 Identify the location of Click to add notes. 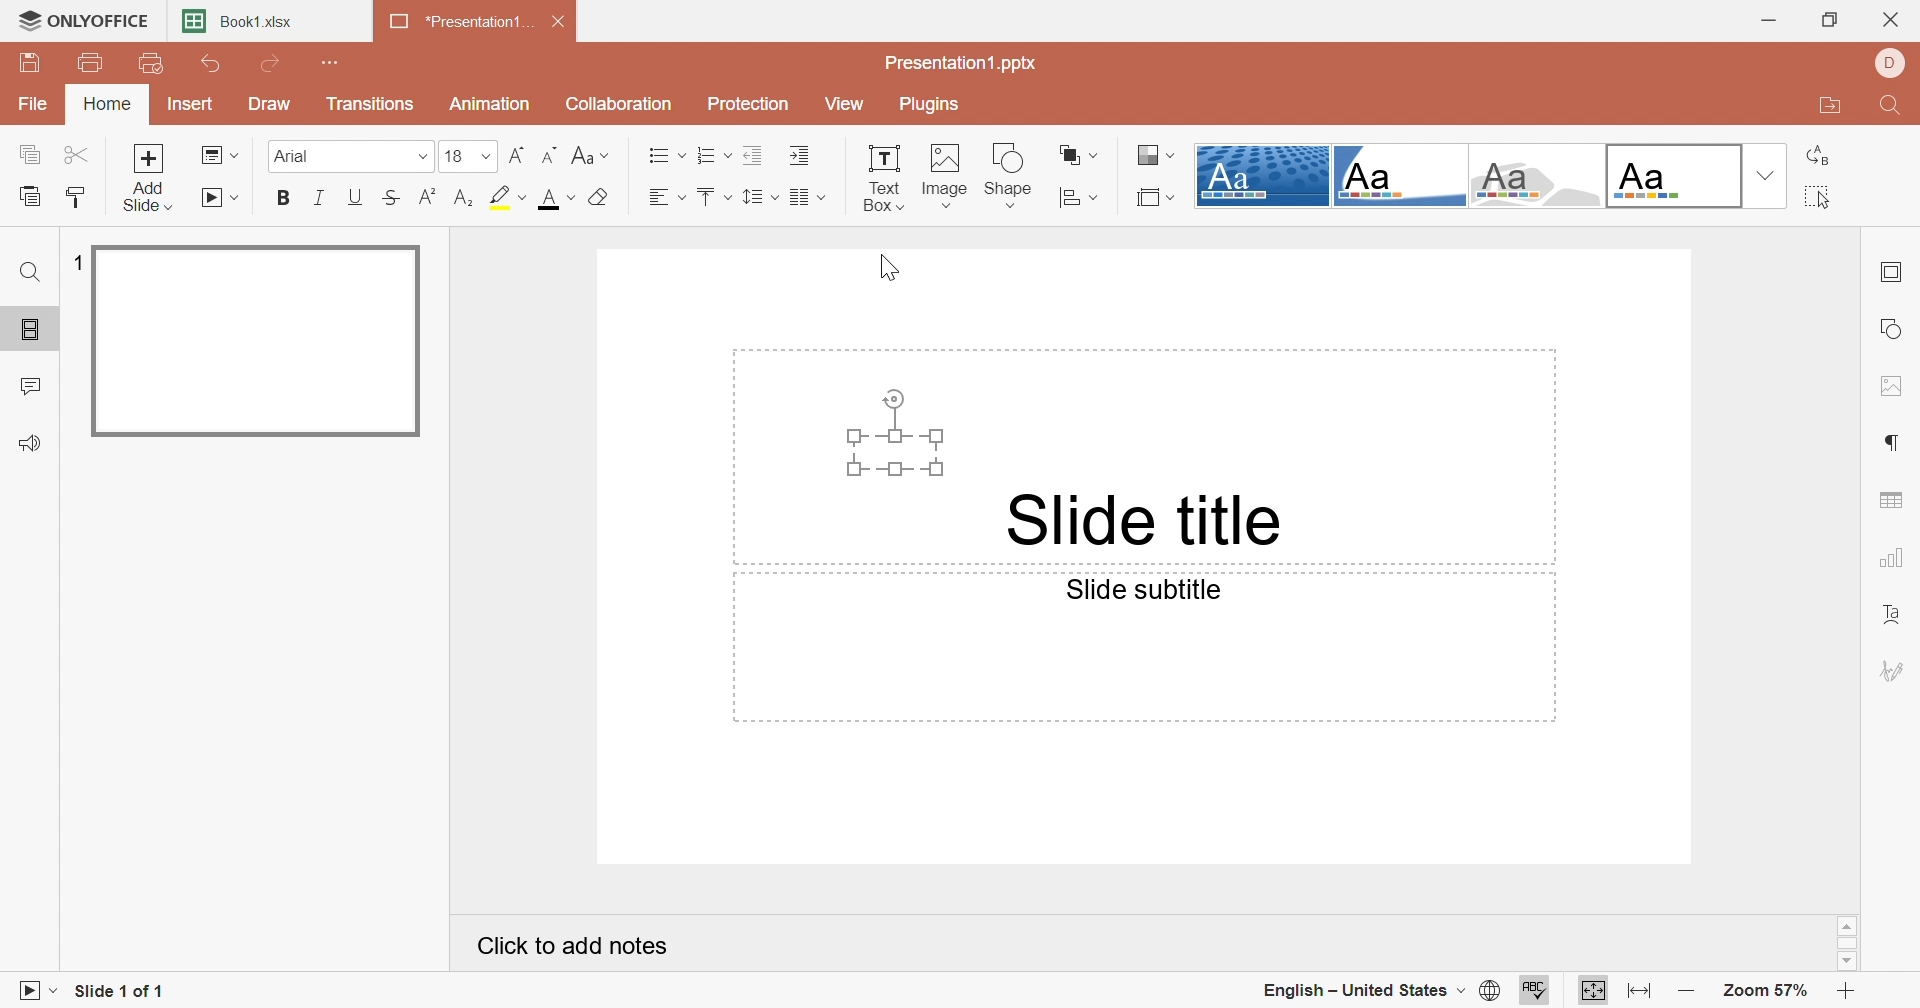
(574, 948).